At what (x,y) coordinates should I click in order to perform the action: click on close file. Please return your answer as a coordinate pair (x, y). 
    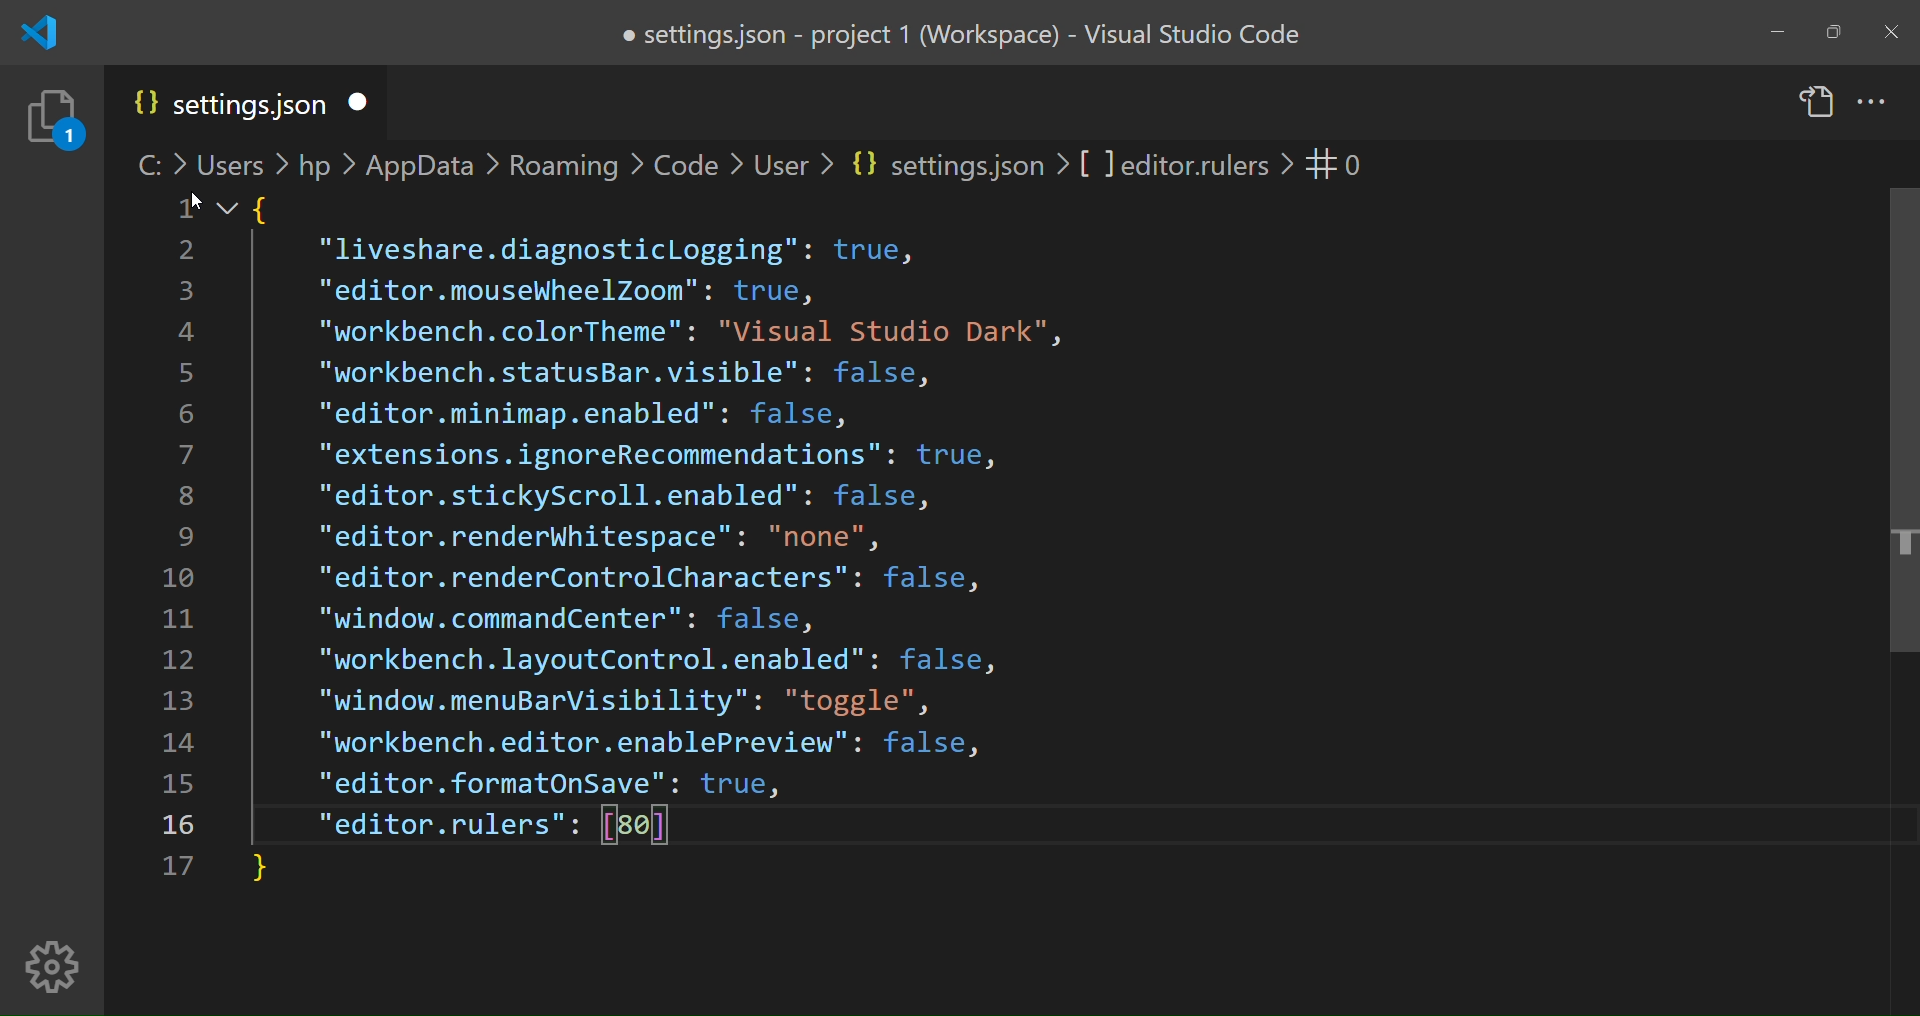
    Looking at the image, I should click on (368, 100).